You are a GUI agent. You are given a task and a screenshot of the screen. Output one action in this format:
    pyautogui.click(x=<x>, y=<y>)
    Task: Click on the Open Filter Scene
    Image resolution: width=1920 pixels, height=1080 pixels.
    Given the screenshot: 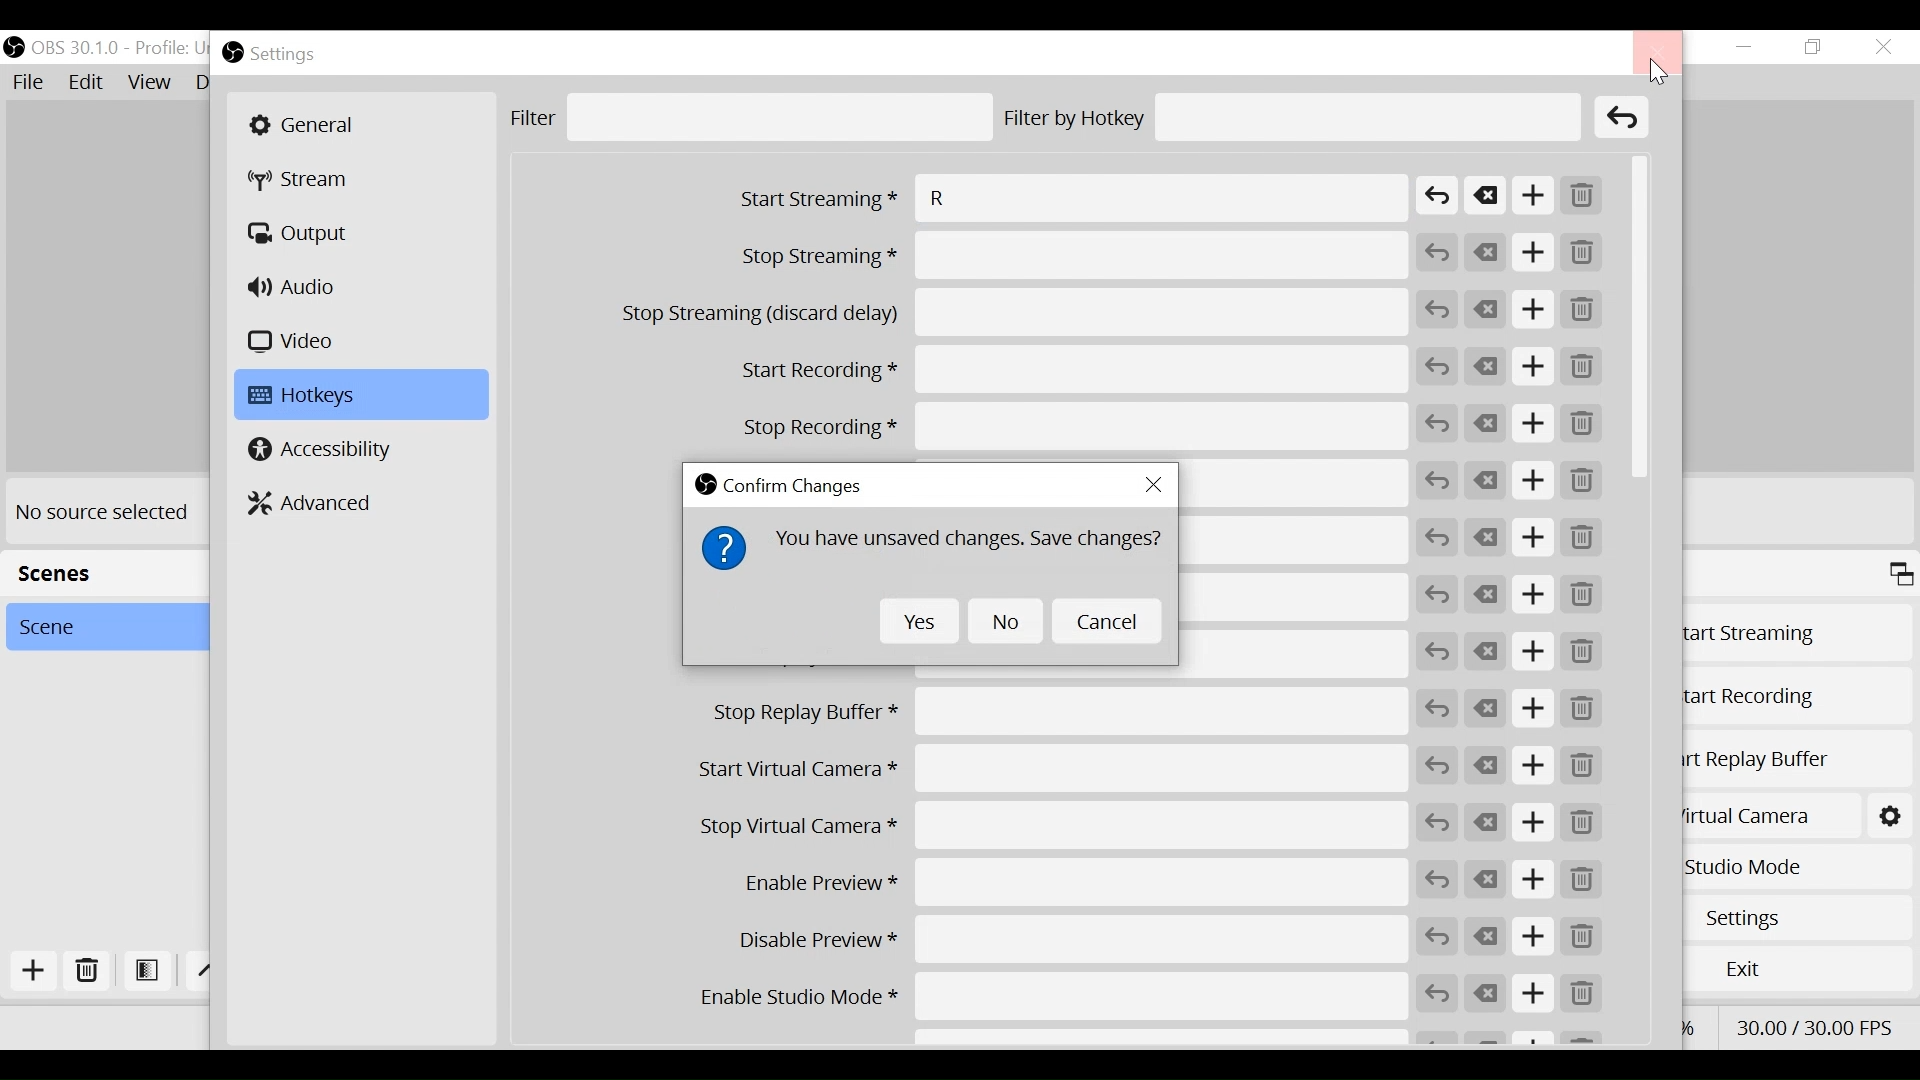 What is the action you would take?
    pyautogui.click(x=148, y=970)
    